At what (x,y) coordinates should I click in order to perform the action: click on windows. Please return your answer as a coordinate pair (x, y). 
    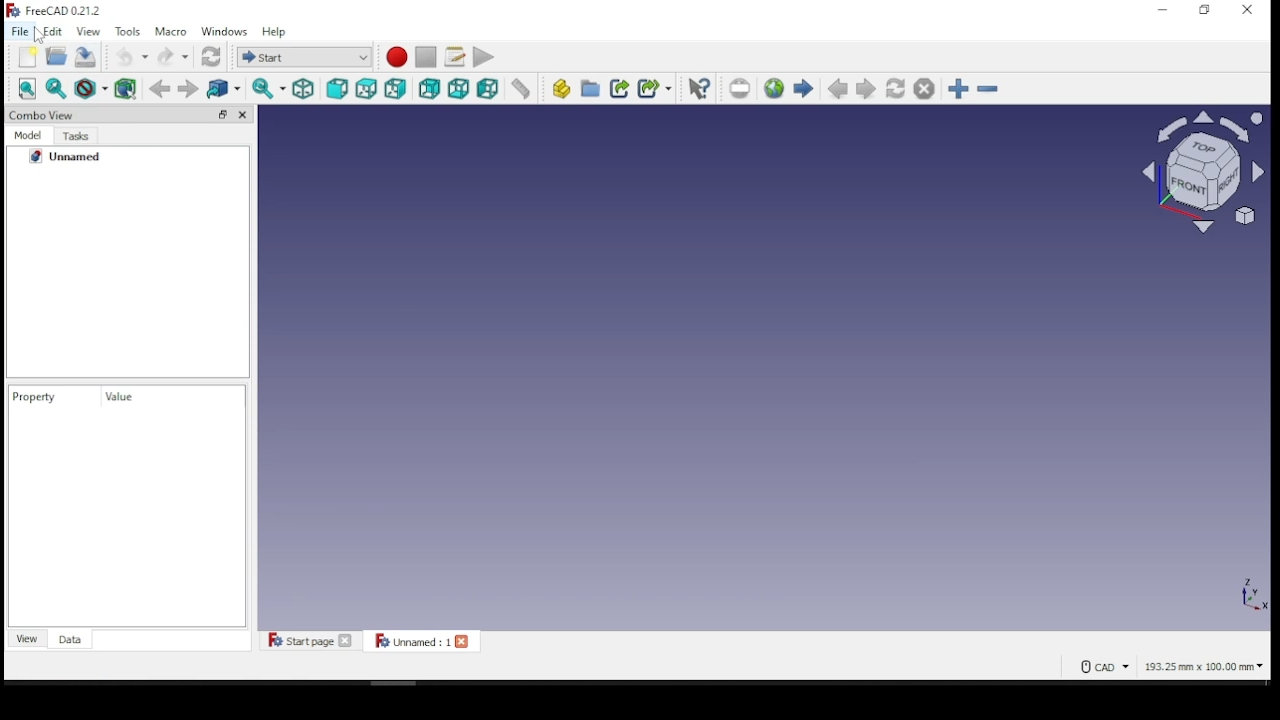
    Looking at the image, I should click on (224, 31).